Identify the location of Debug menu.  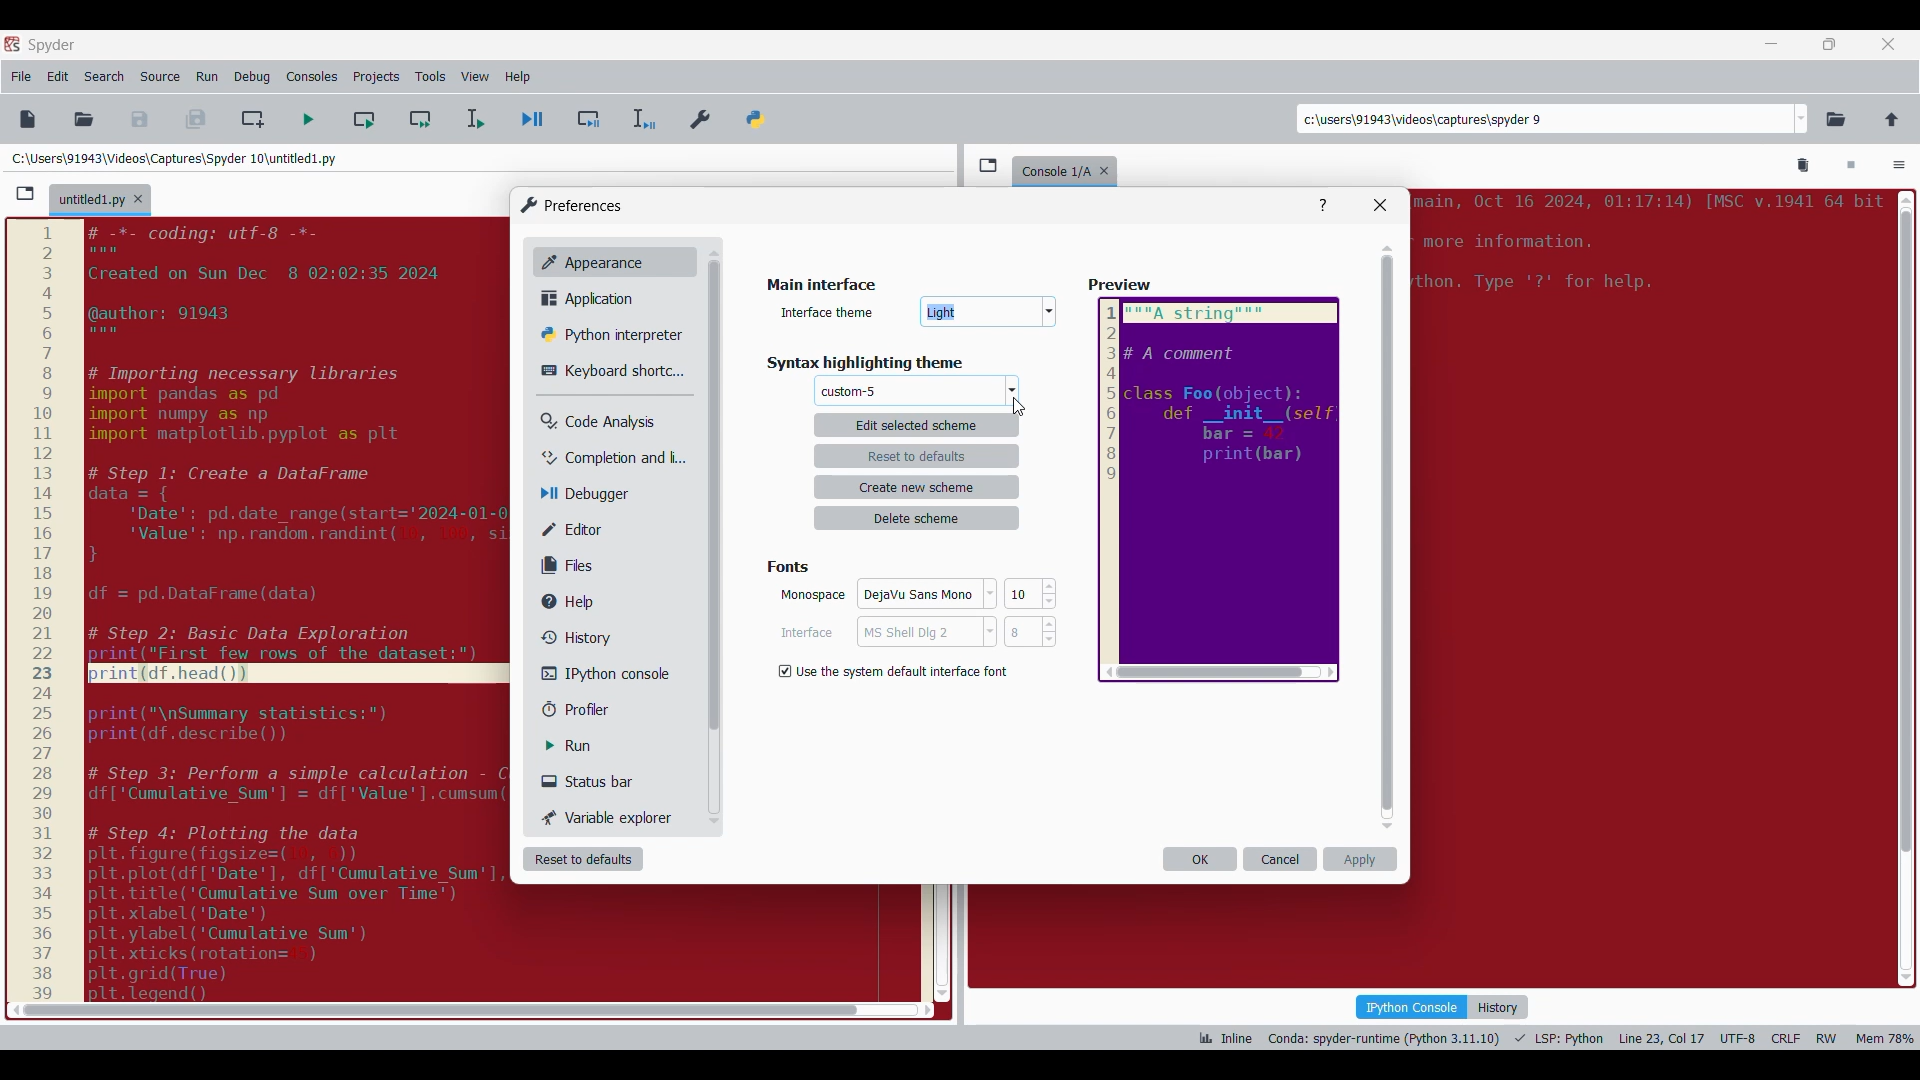
(252, 77).